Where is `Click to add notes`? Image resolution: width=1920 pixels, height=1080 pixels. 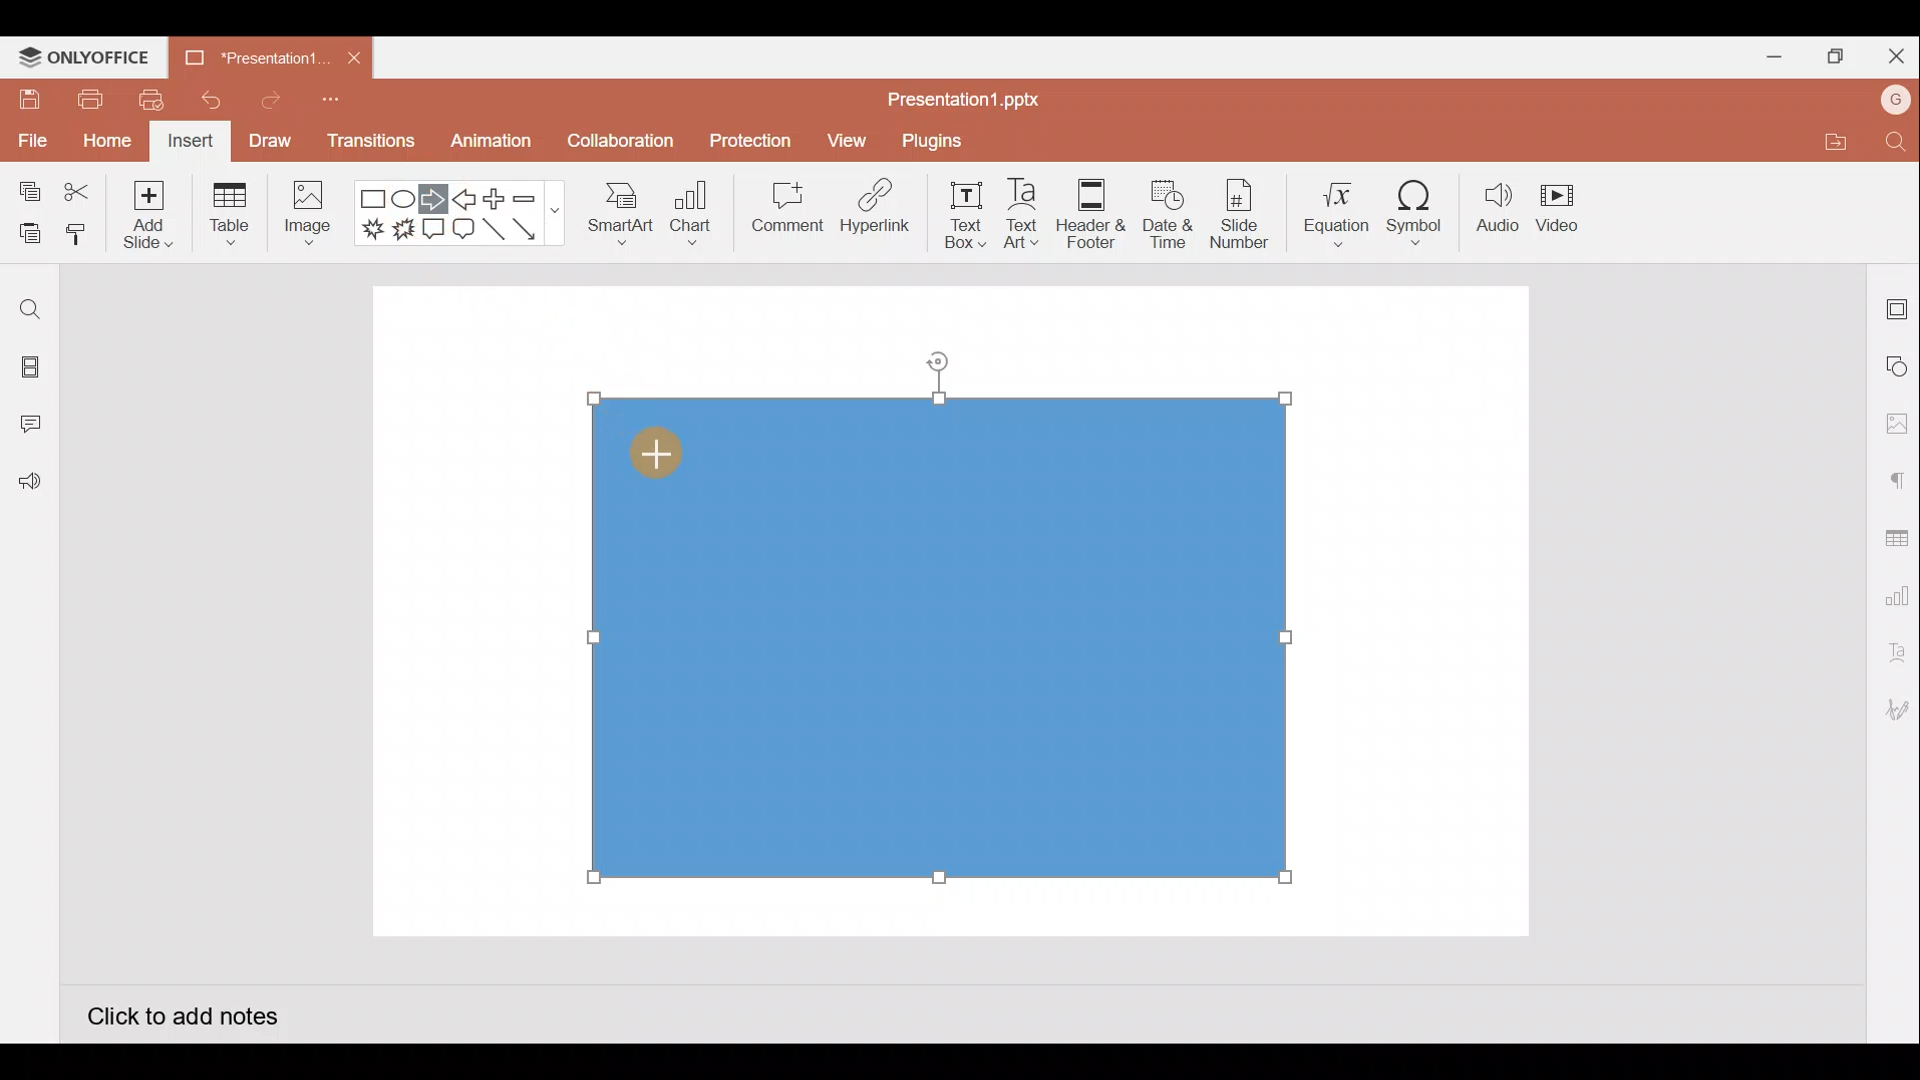 Click to add notes is located at coordinates (182, 1014).